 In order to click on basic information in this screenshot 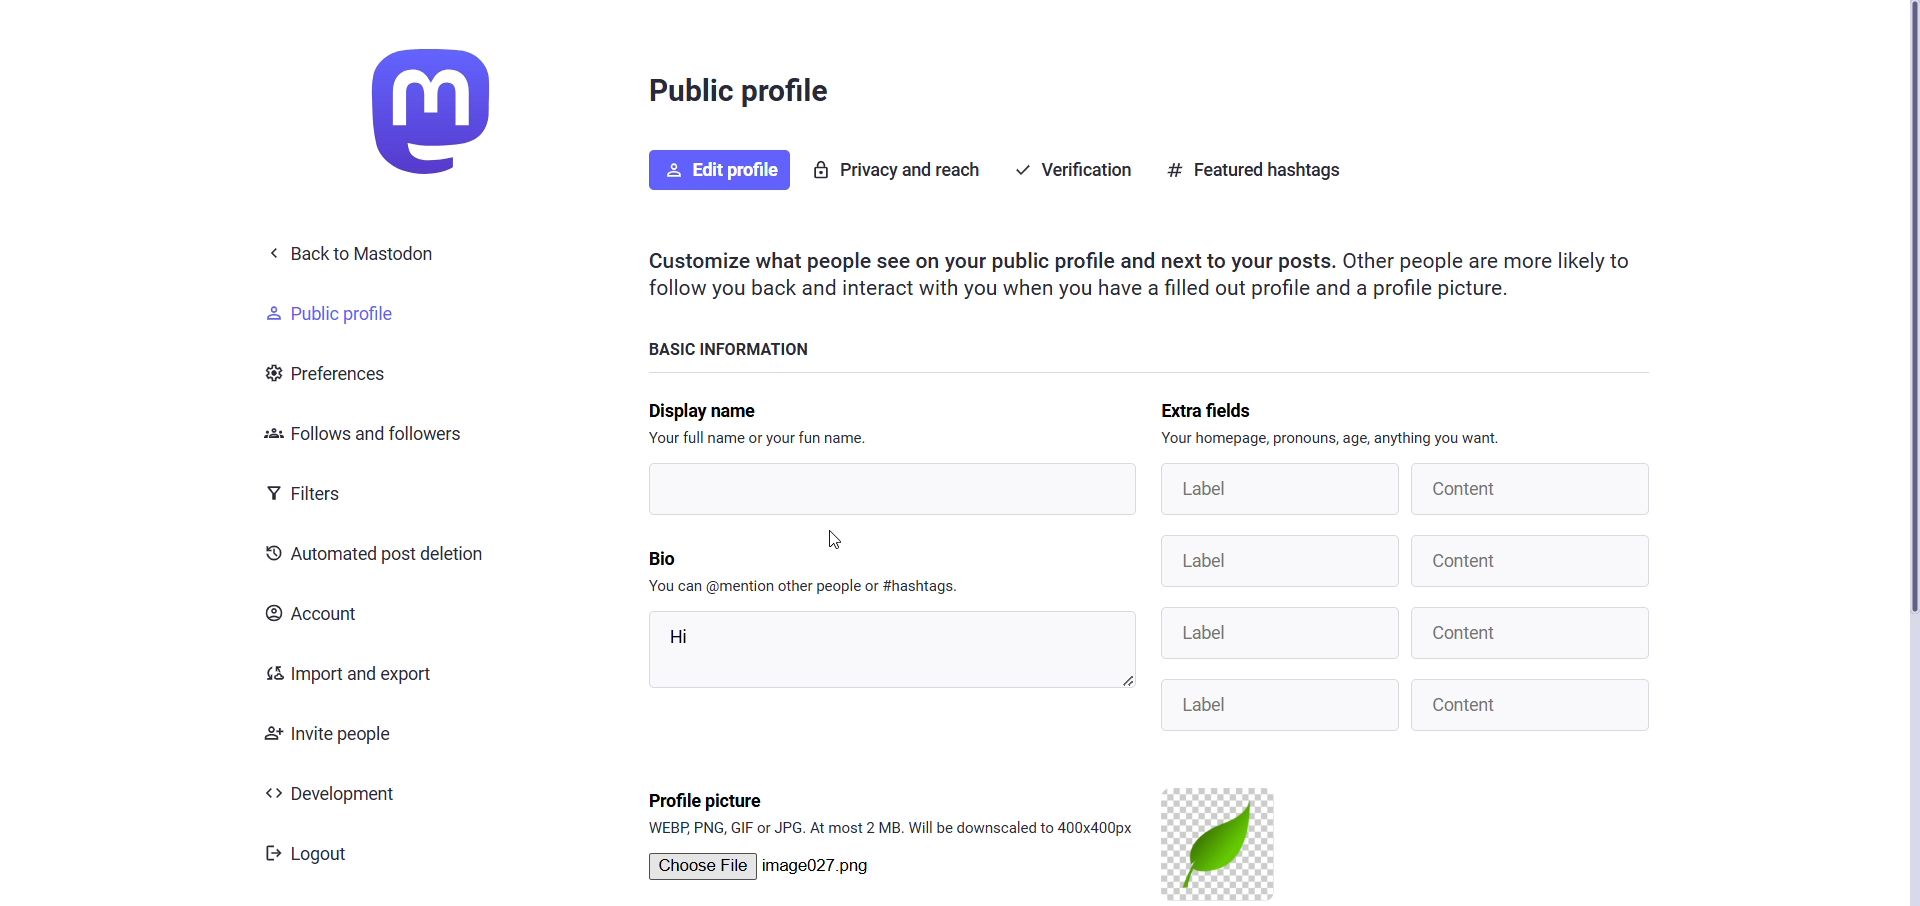, I will do `click(726, 349)`.